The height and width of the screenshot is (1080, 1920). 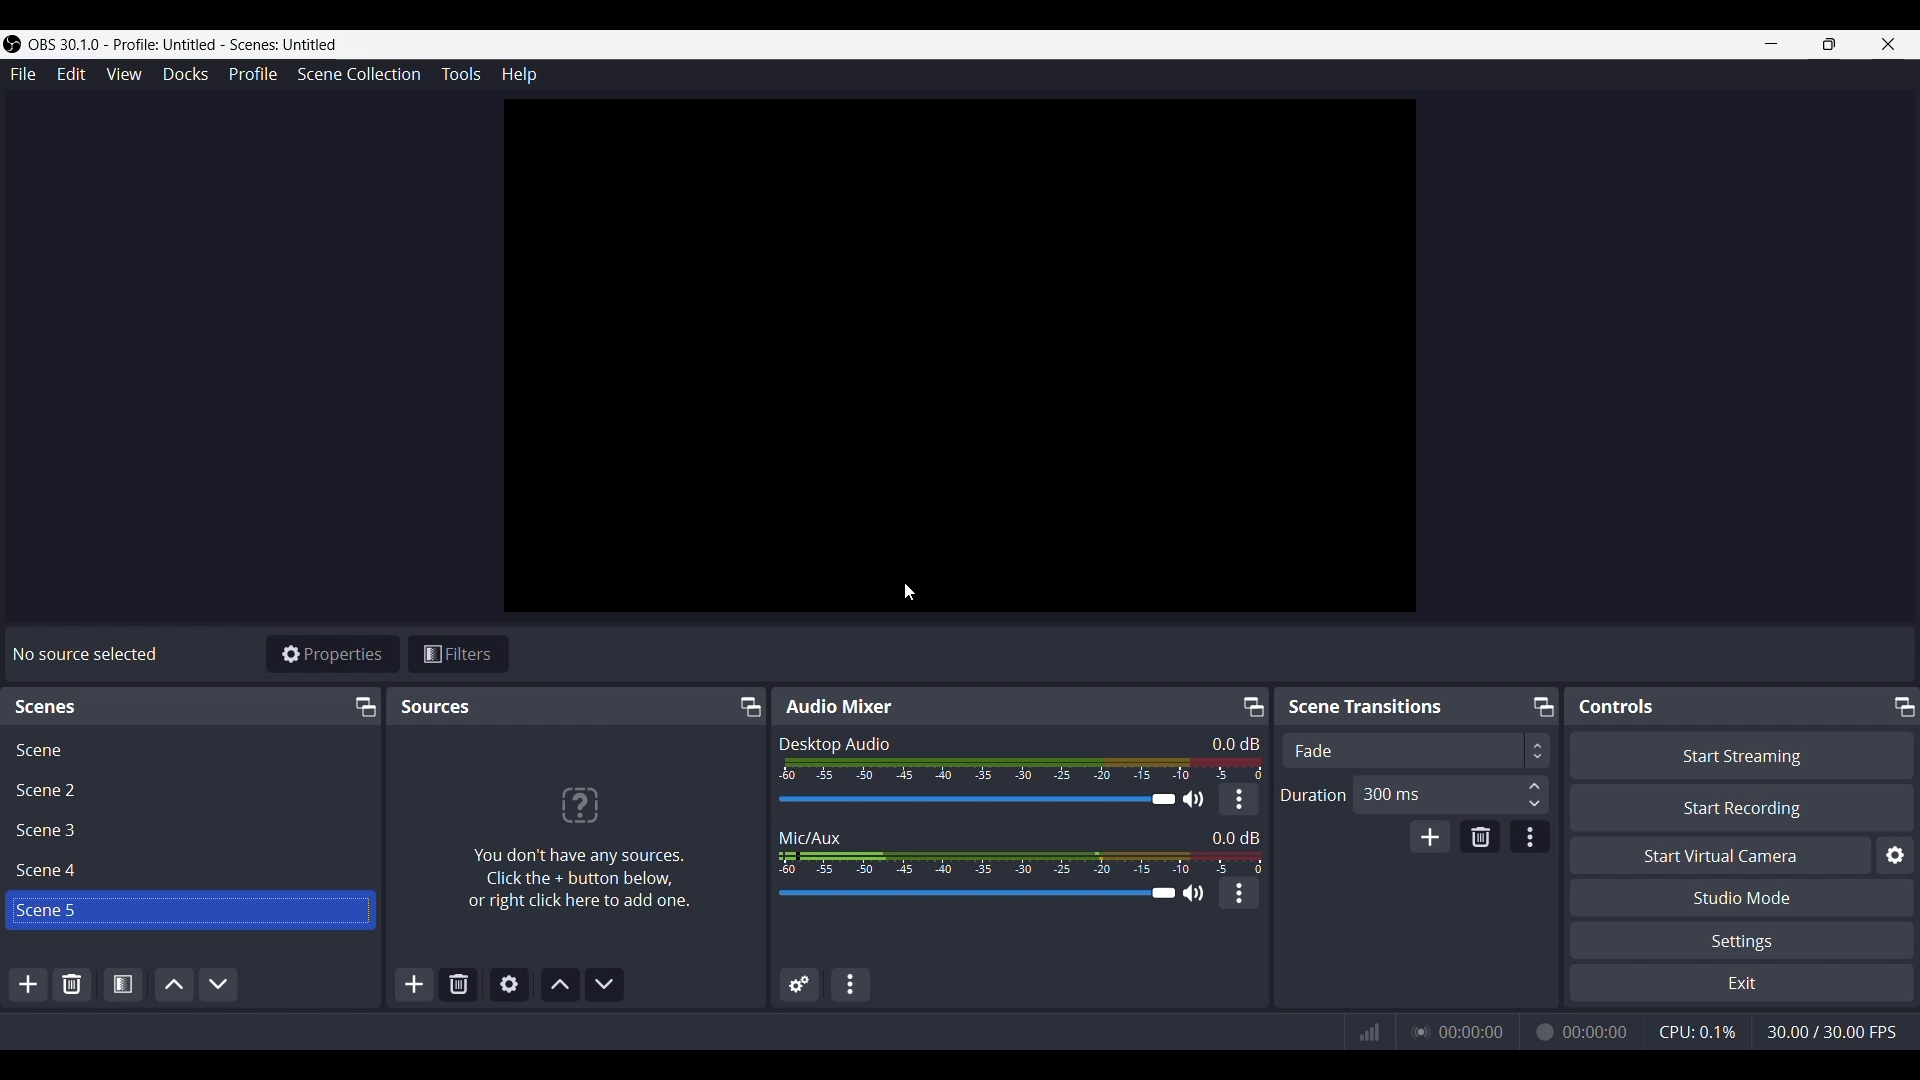 I want to click on Scene, so click(x=191, y=748).